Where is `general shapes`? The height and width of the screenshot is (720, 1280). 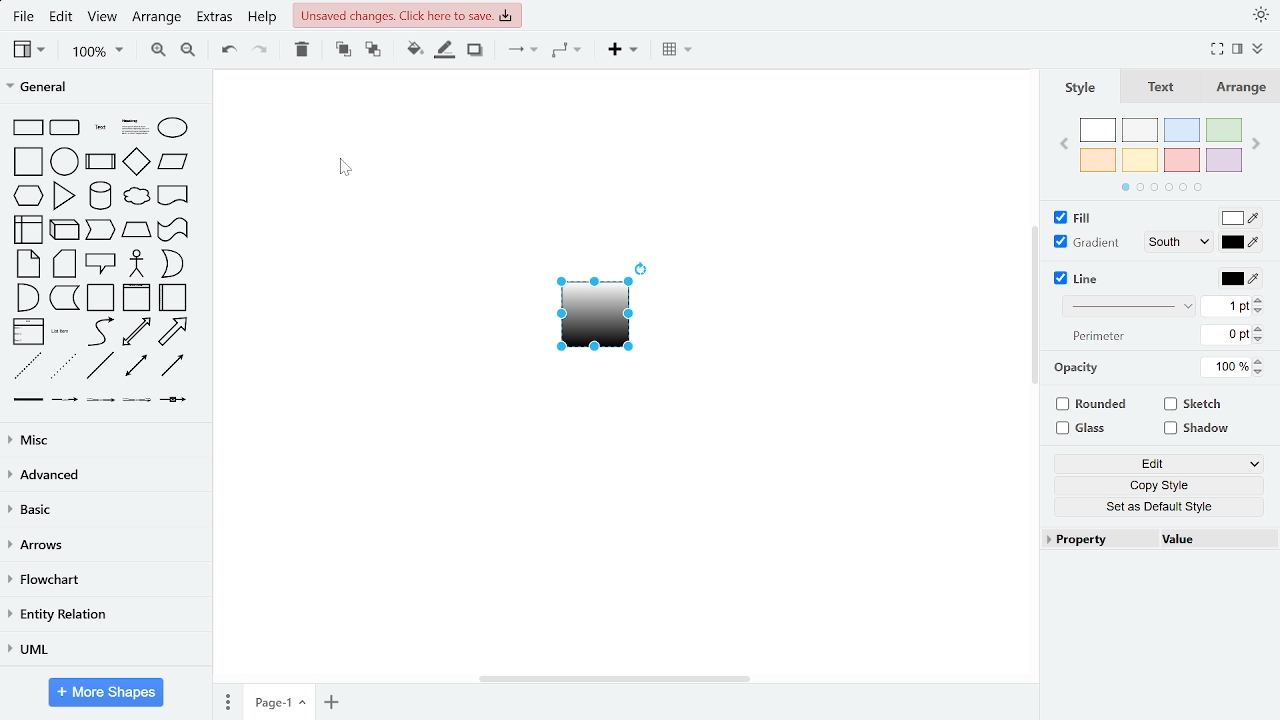 general shapes is located at coordinates (100, 264).